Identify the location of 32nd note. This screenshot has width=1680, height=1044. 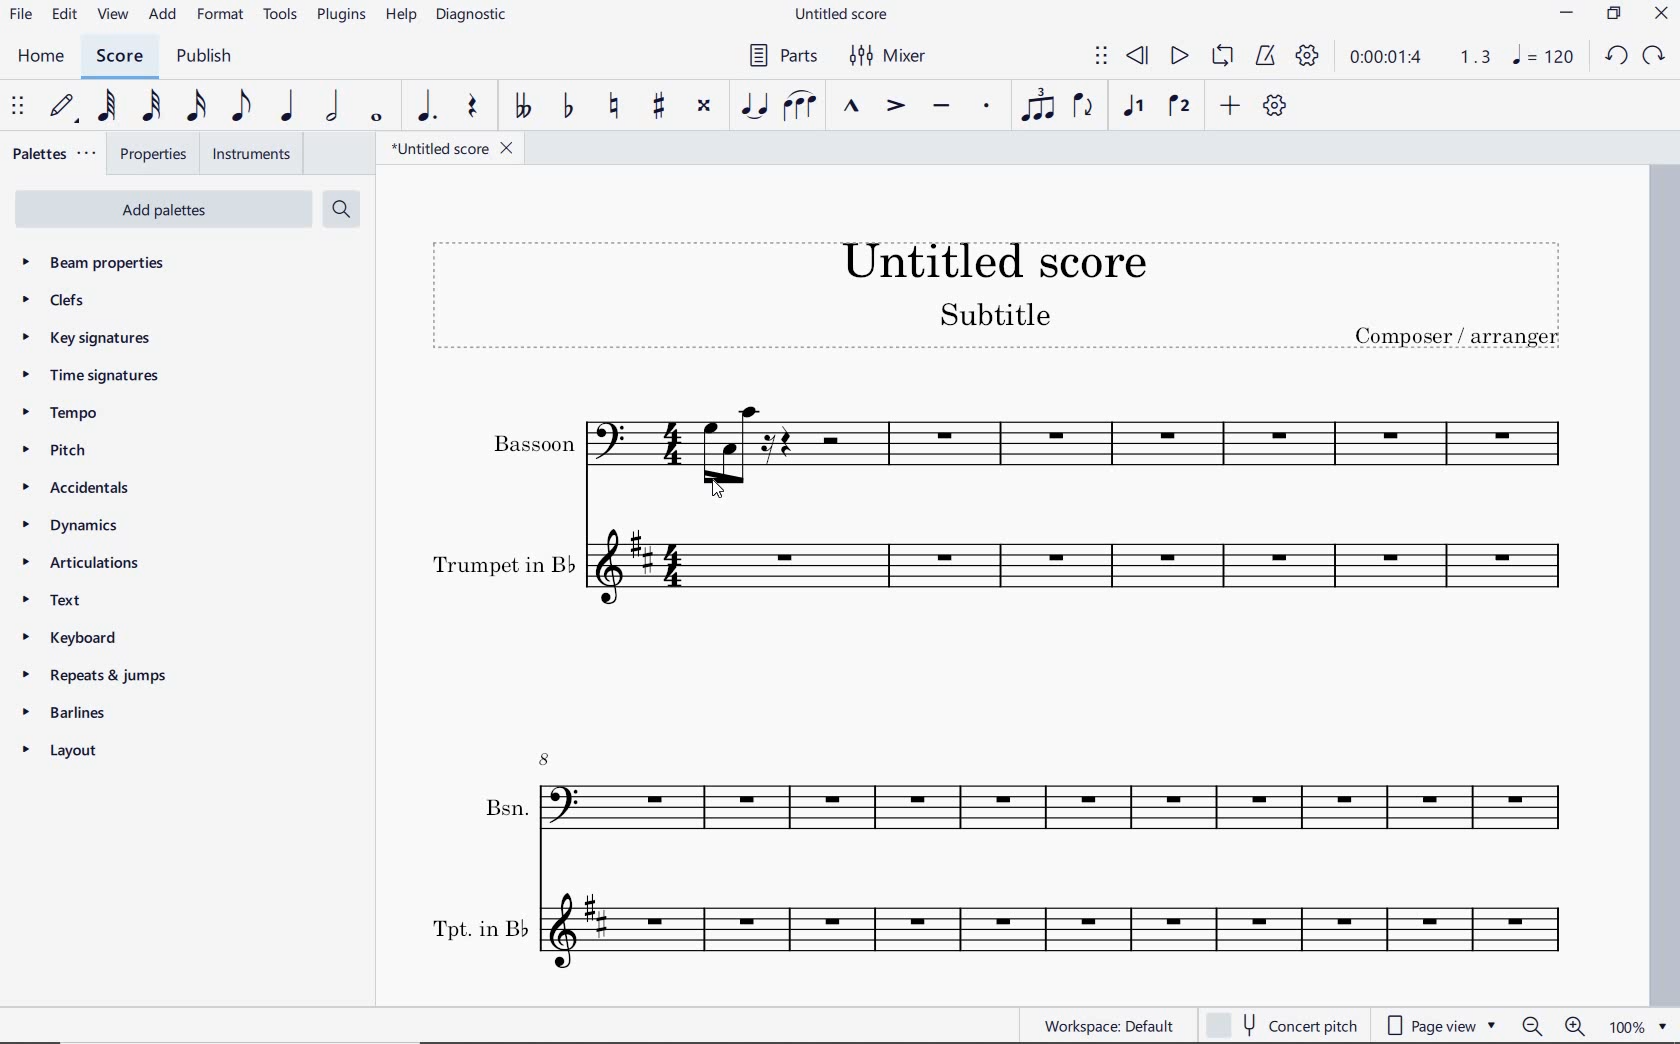
(151, 105).